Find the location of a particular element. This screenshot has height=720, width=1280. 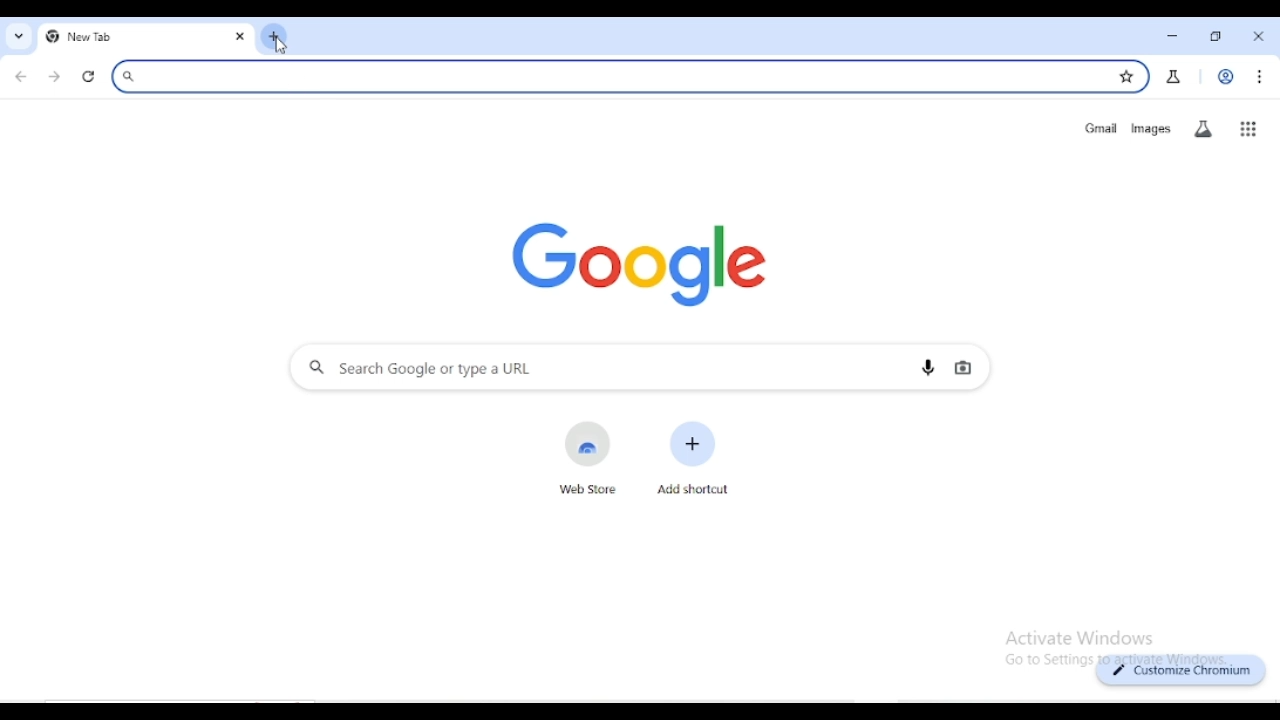

customize and control chromium is located at coordinates (1261, 77).